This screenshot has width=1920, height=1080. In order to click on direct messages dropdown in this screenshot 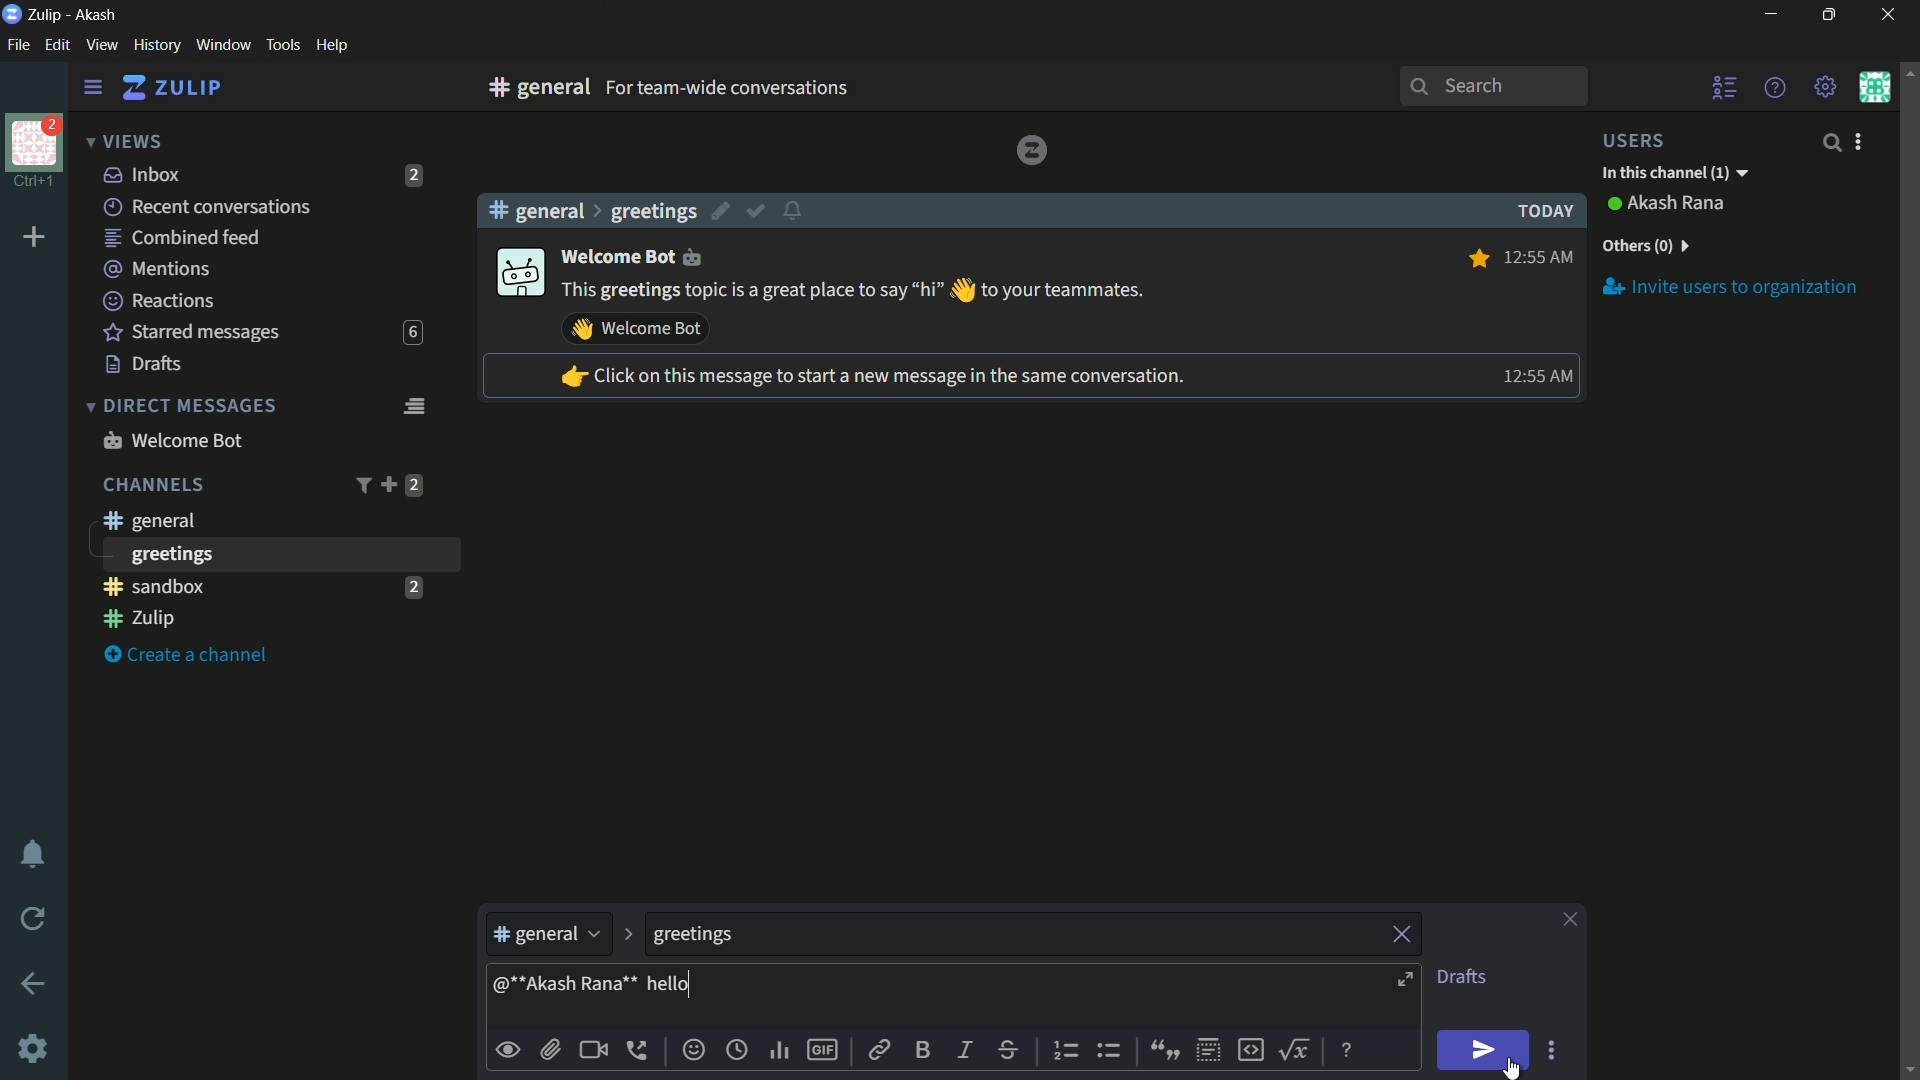, I will do `click(180, 407)`.